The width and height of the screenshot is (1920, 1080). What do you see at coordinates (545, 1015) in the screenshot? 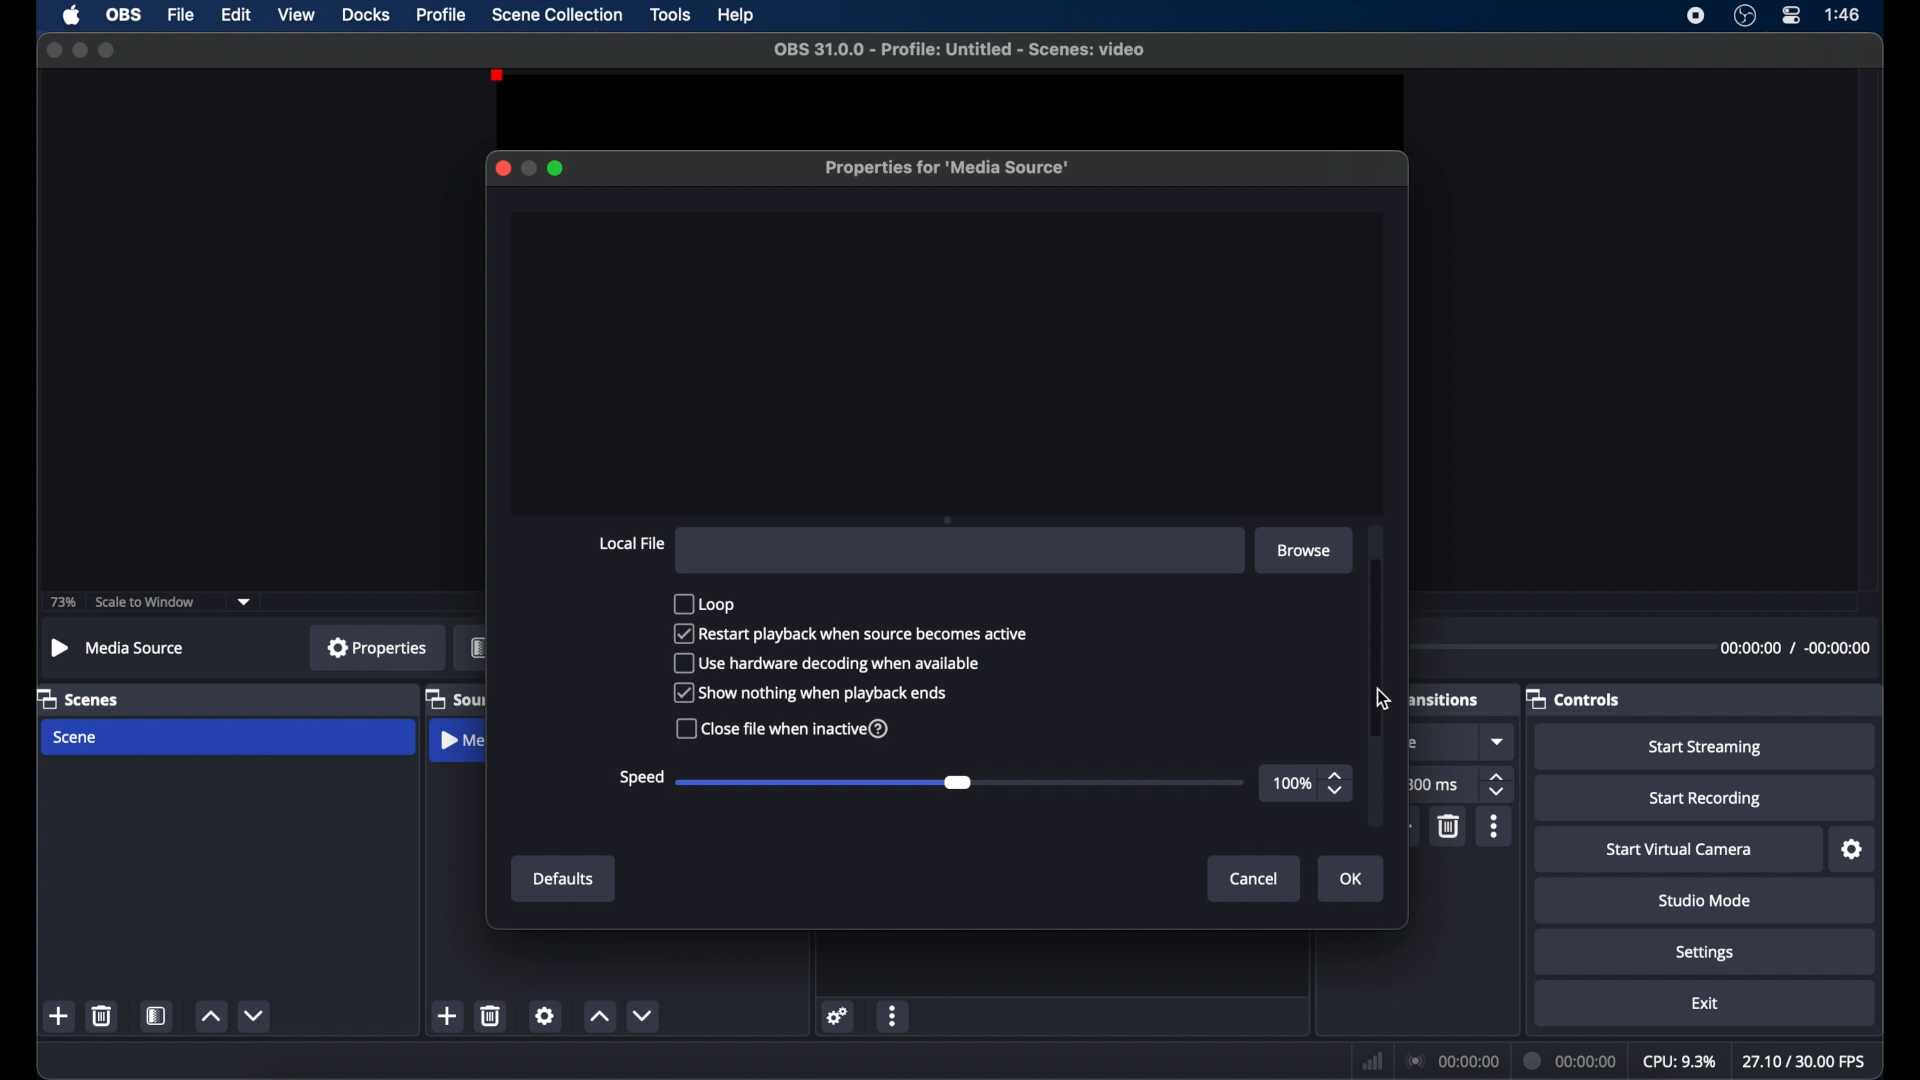
I see `settings` at bounding box center [545, 1015].